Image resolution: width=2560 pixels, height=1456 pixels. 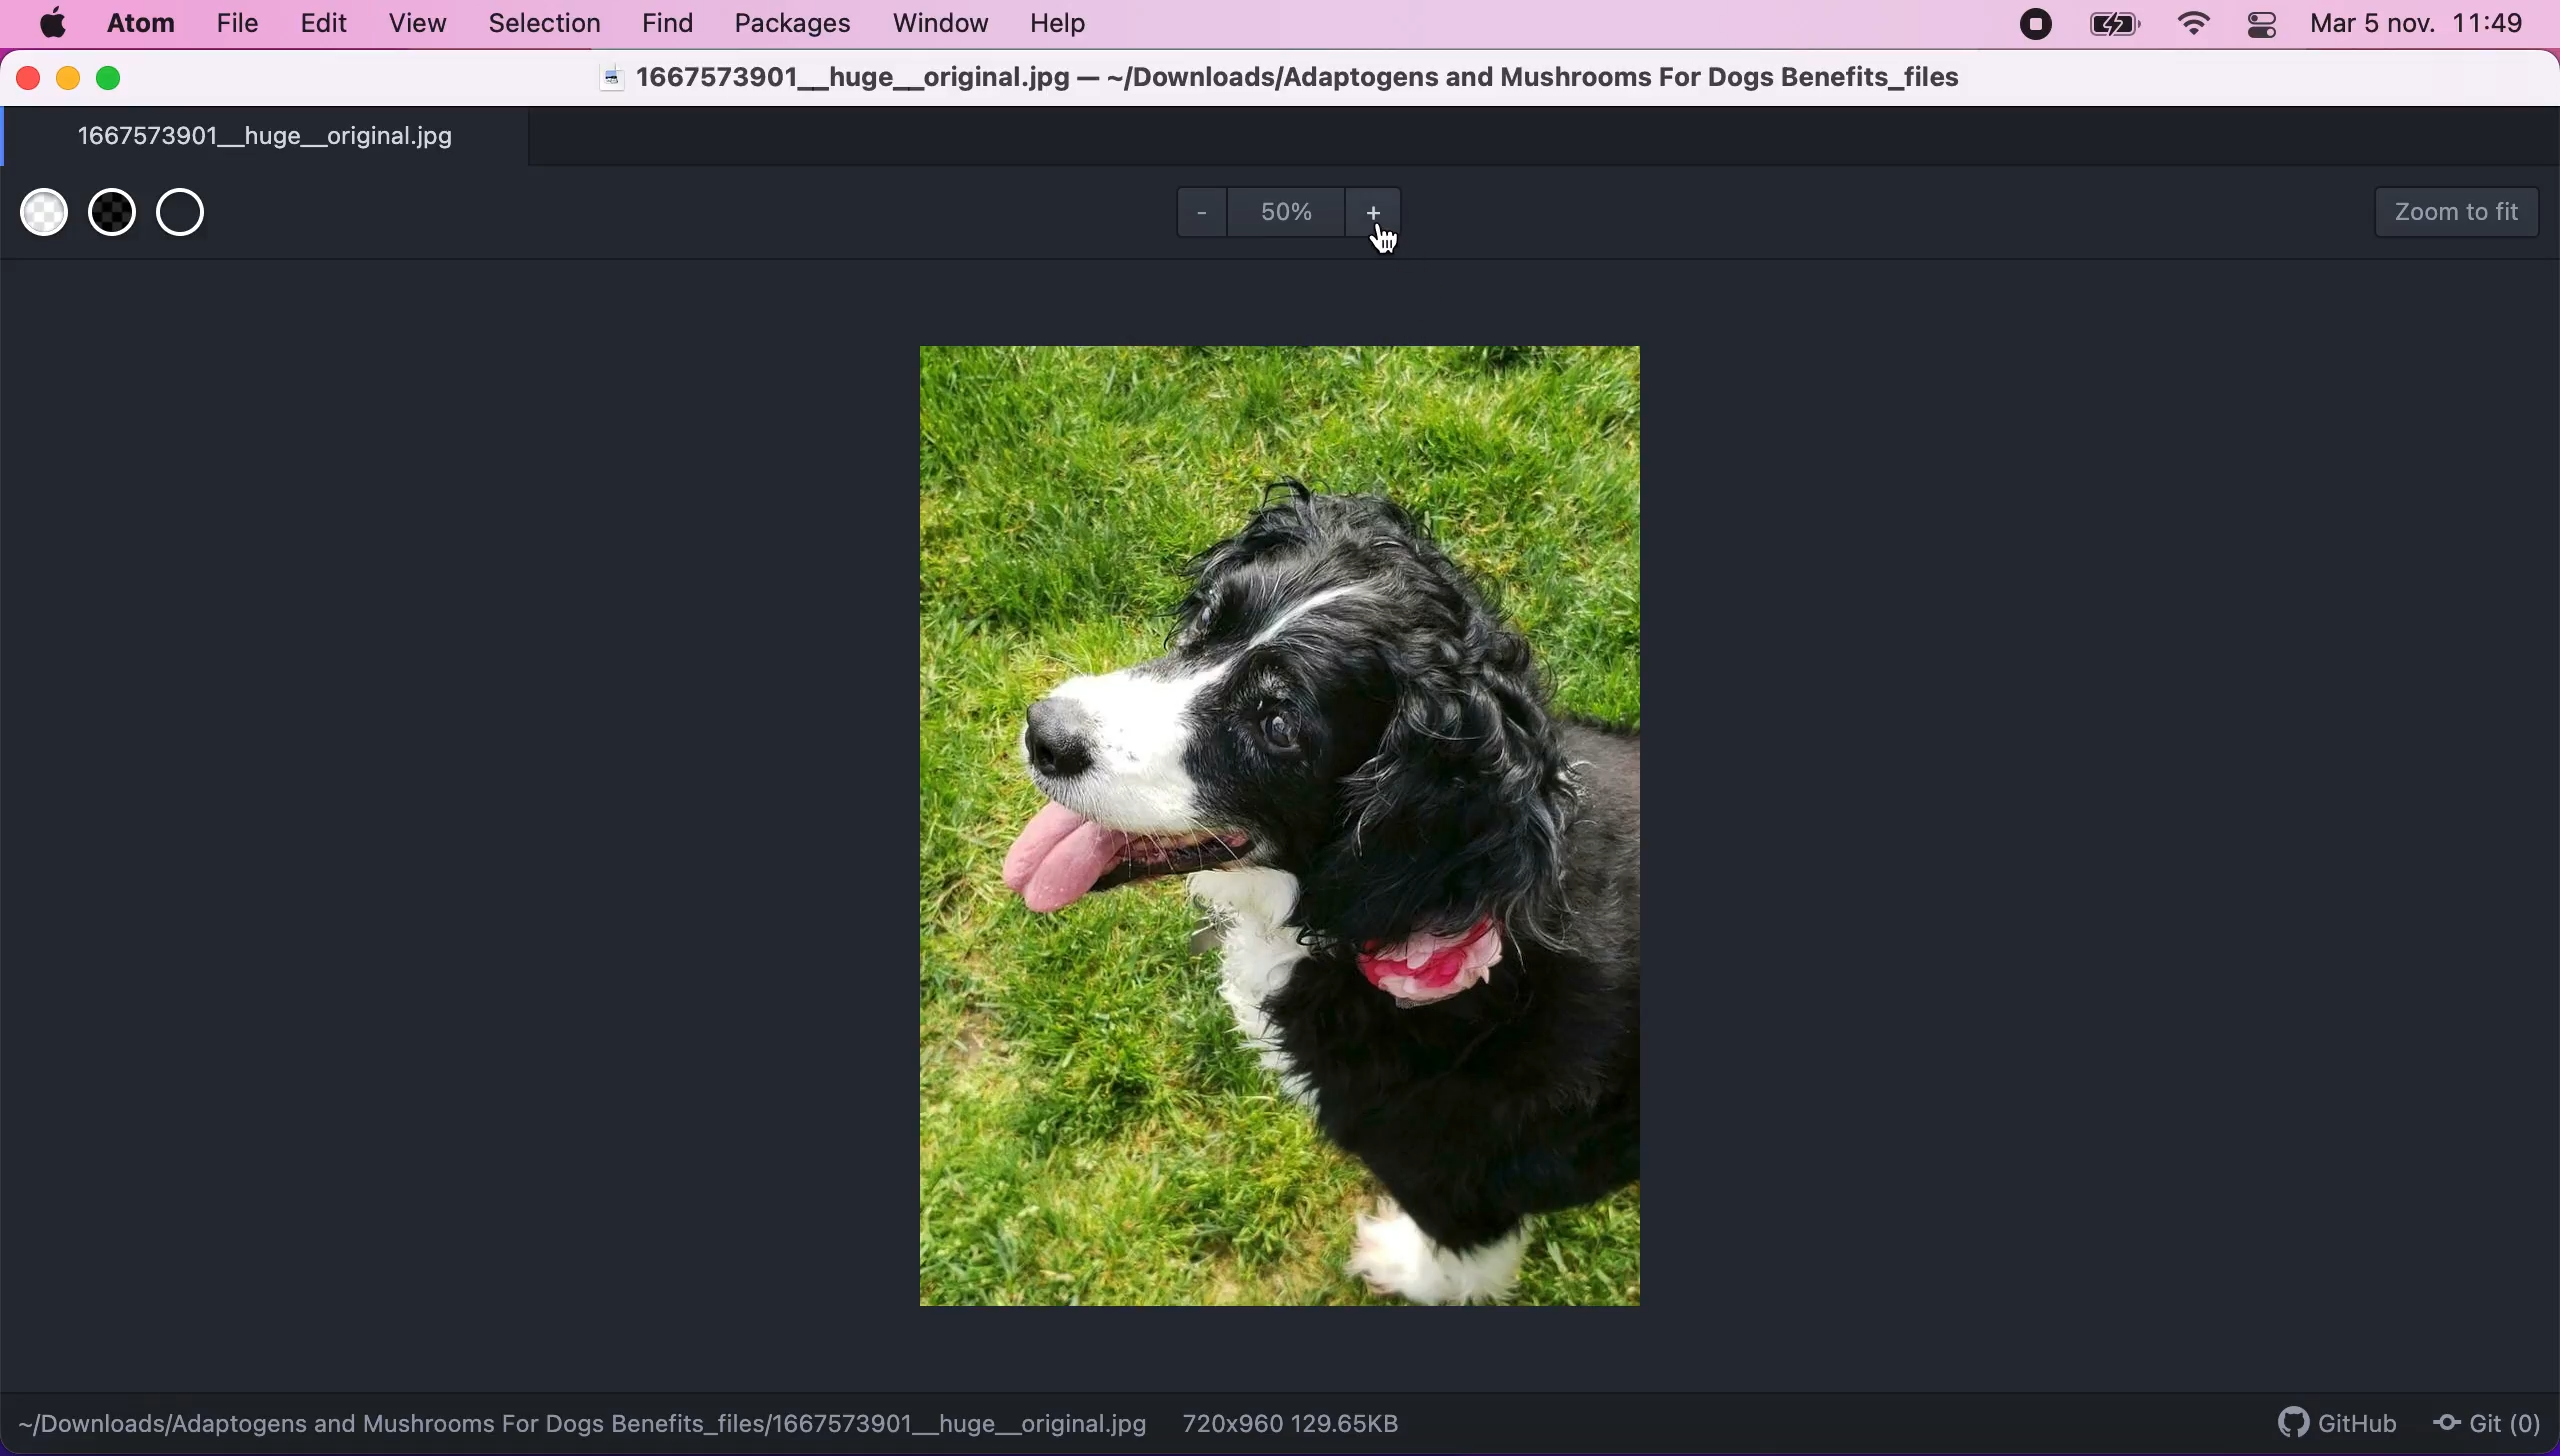 I want to click on atom, so click(x=139, y=27).